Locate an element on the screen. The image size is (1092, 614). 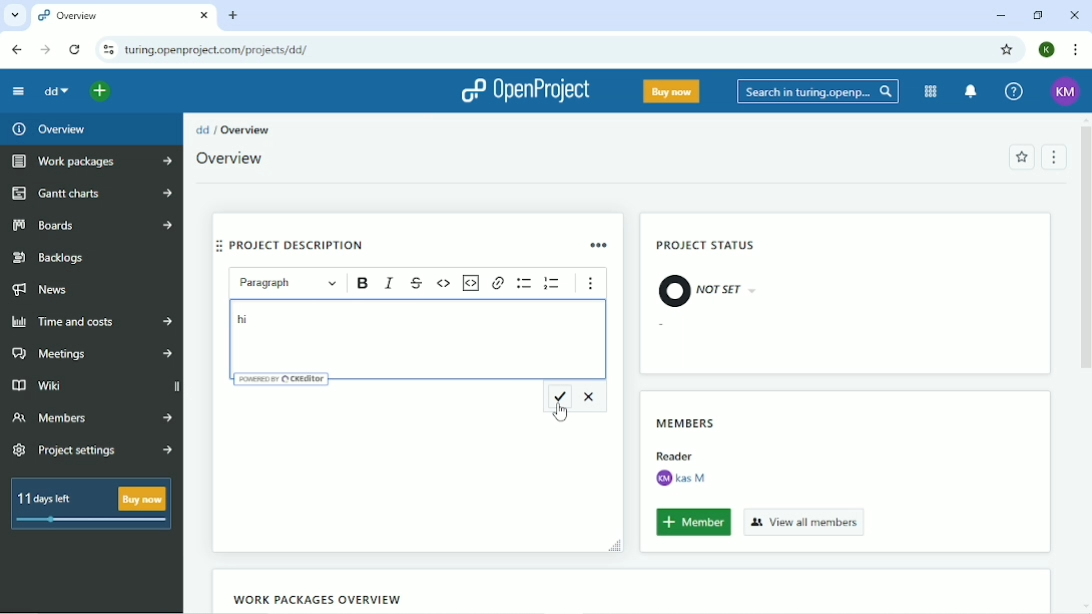
Paragraph is located at coordinates (289, 283).